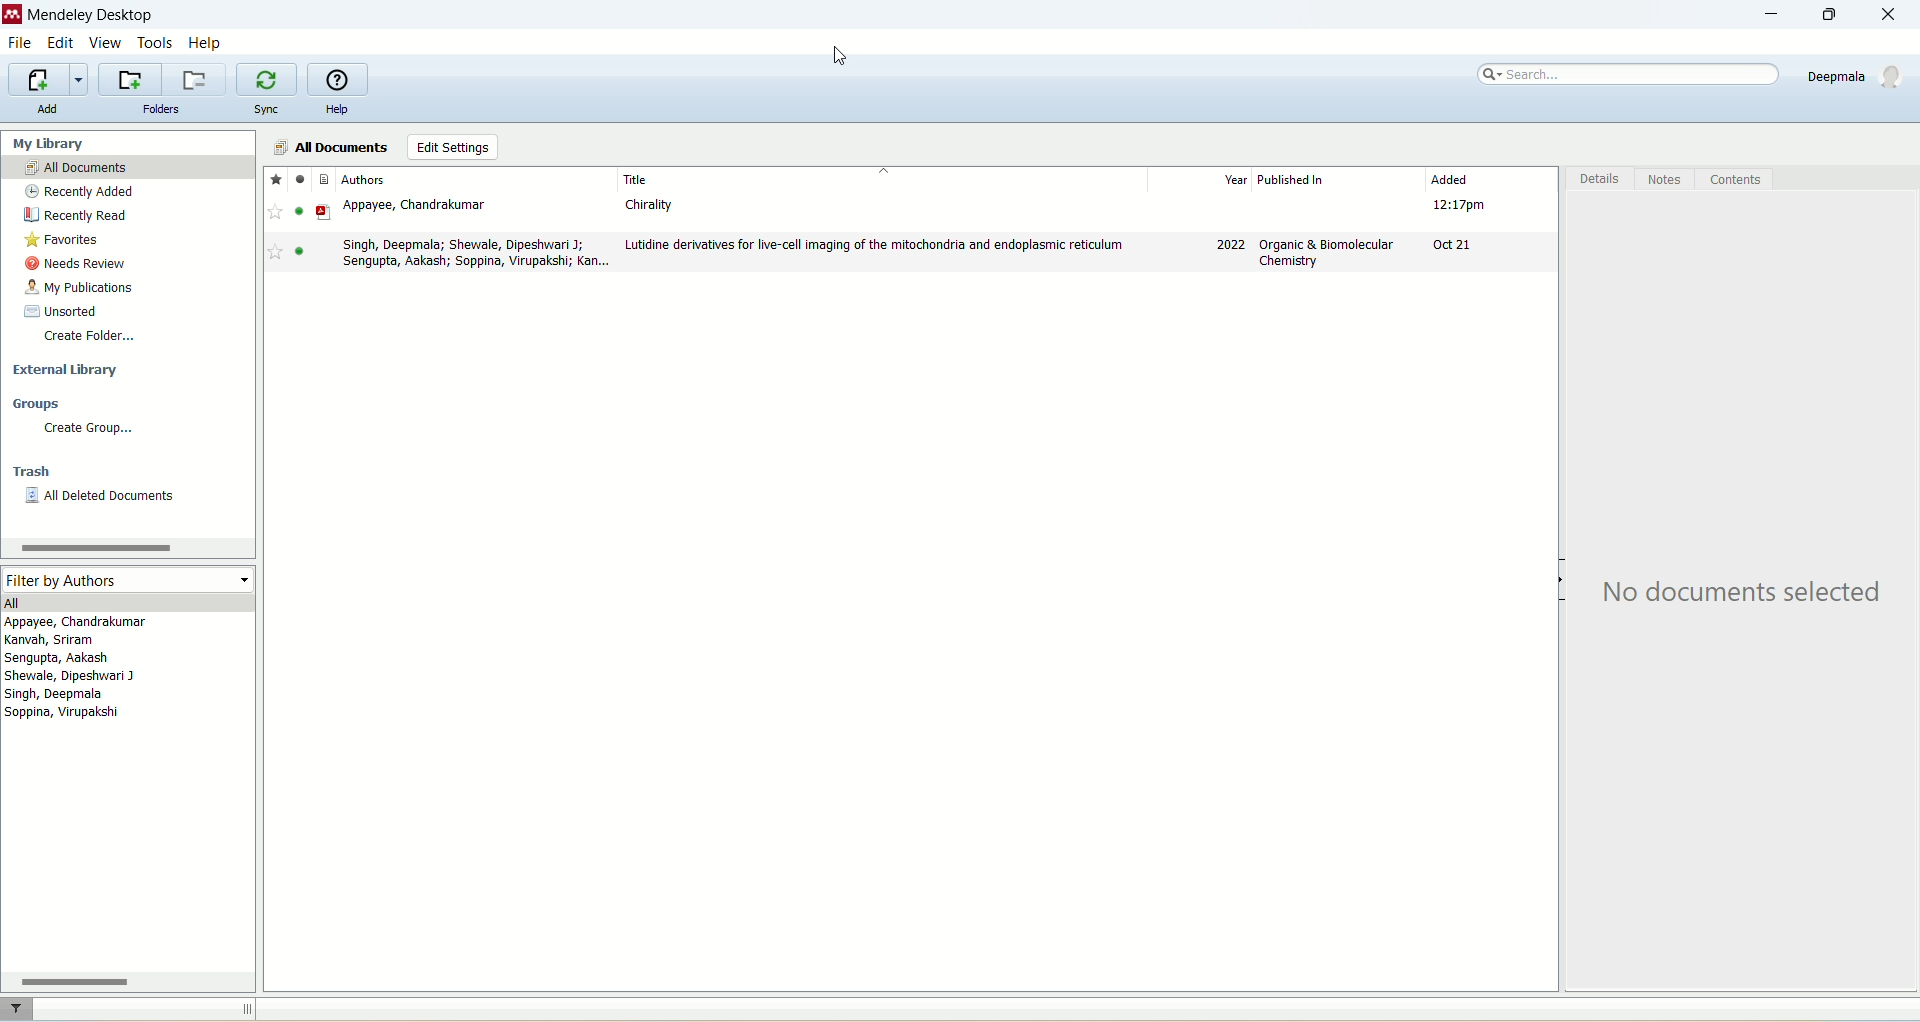 This screenshot has height=1022, width=1920. What do you see at coordinates (909, 256) in the screenshot?
I see `document1` at bounding box center [909, 256].